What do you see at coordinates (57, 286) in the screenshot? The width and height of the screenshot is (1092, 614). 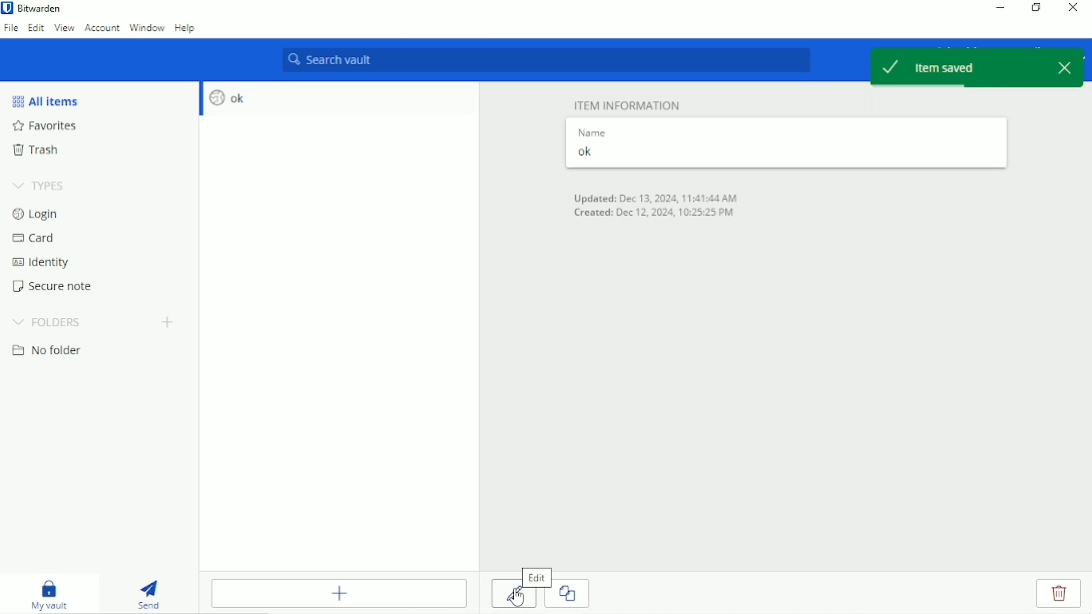 I see `Secure note` at bounding box center [57, 286].